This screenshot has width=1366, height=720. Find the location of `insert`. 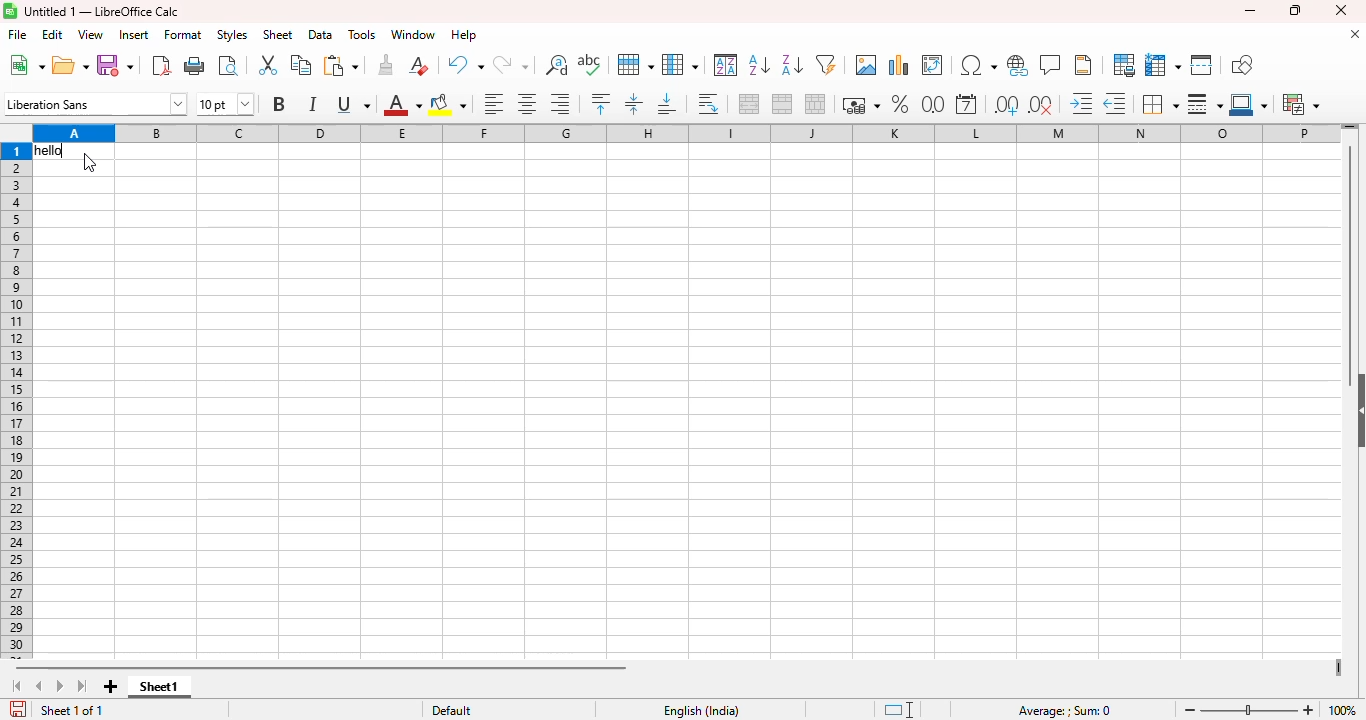

insert is located at coordinates (134, 34).